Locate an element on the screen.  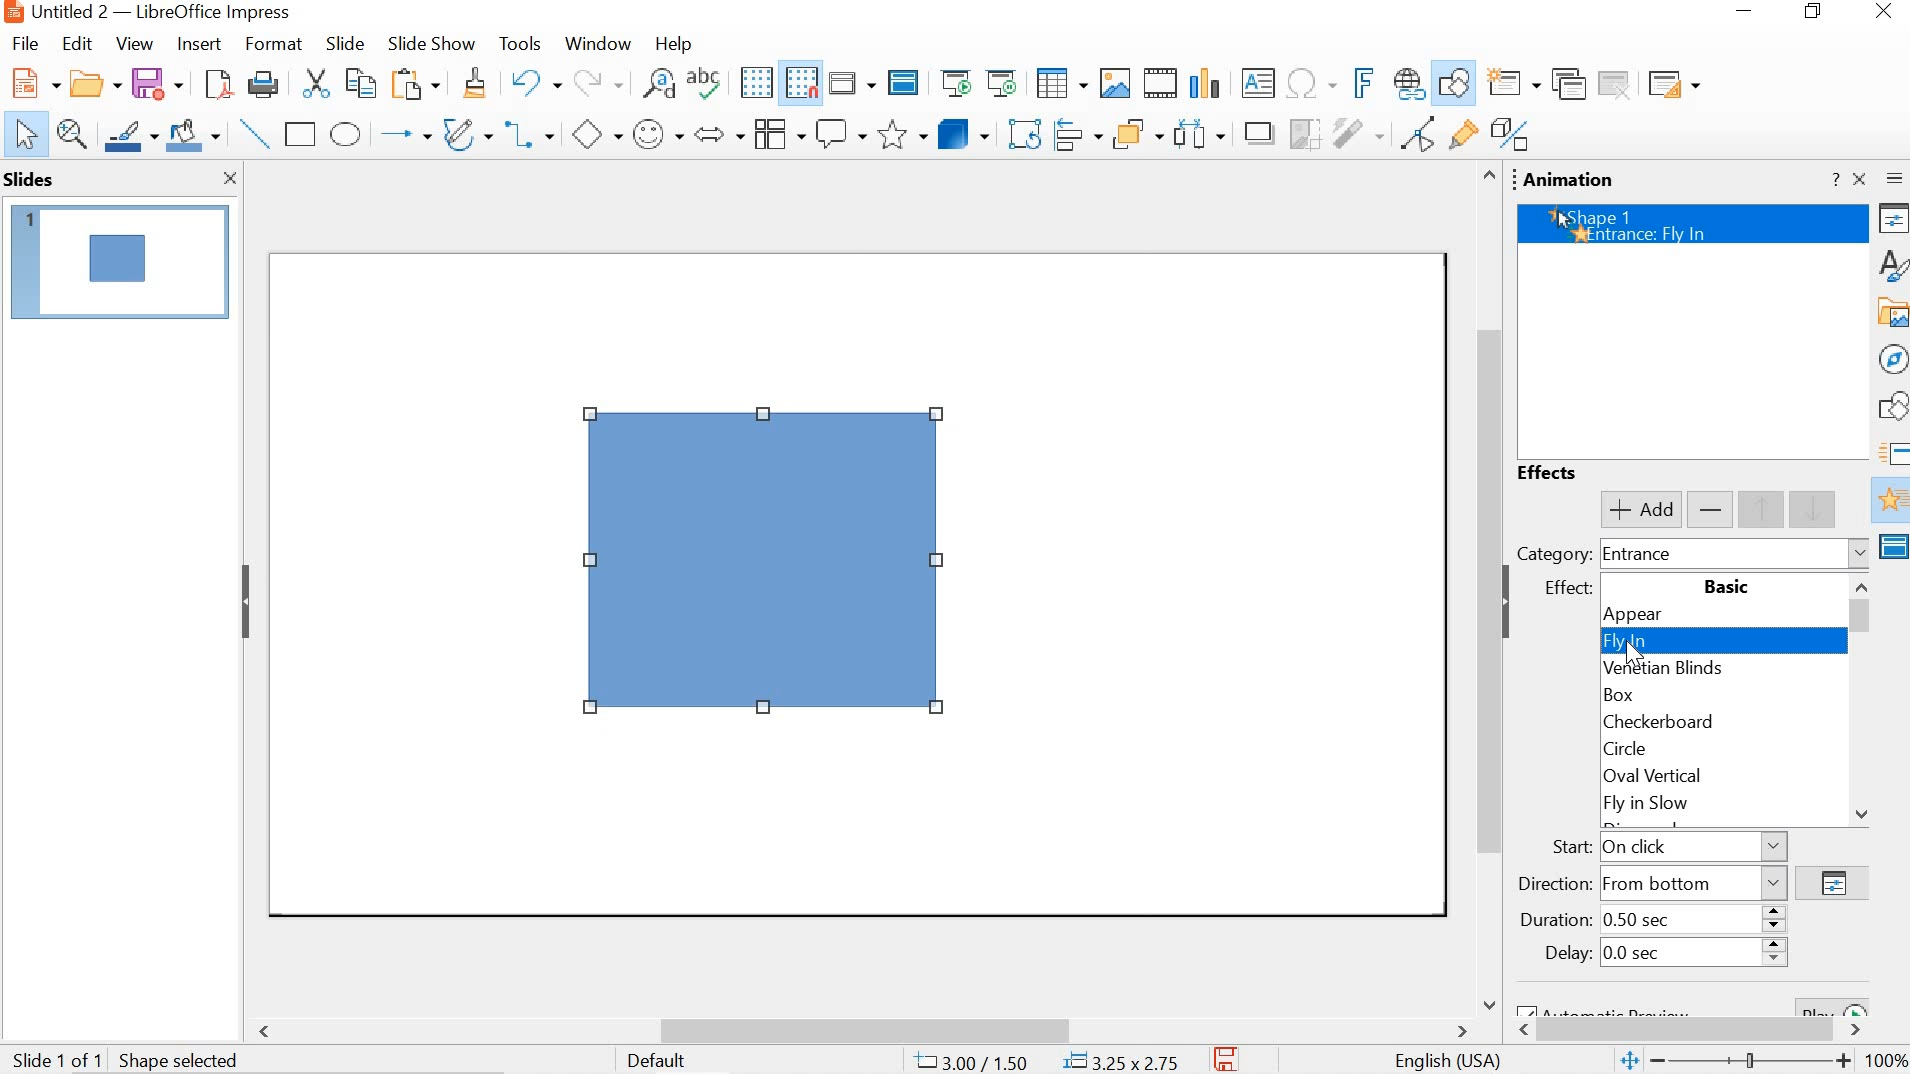
direction is located at coordinates (1832, 883).